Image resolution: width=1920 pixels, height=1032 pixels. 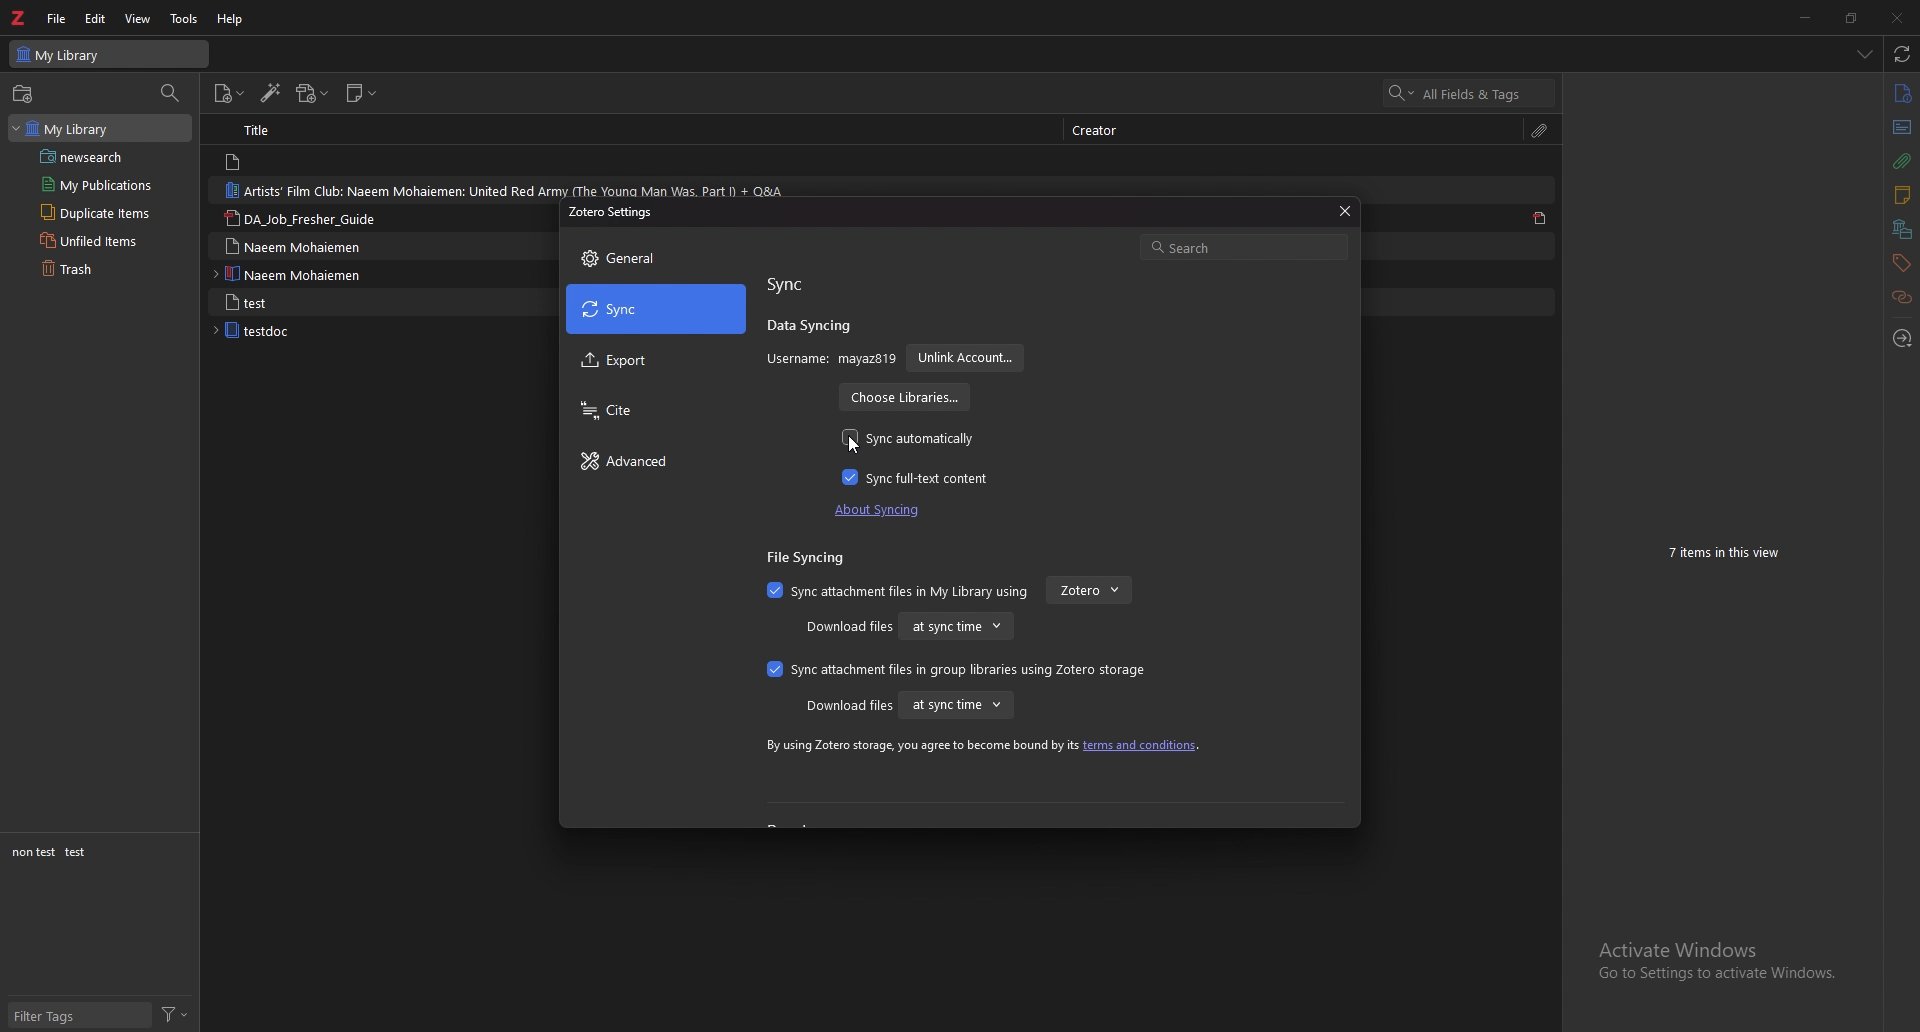 What do you see at coordinates (812, 558) in the screenshot?
I see `file syncing` at bounding box center [812, 558].